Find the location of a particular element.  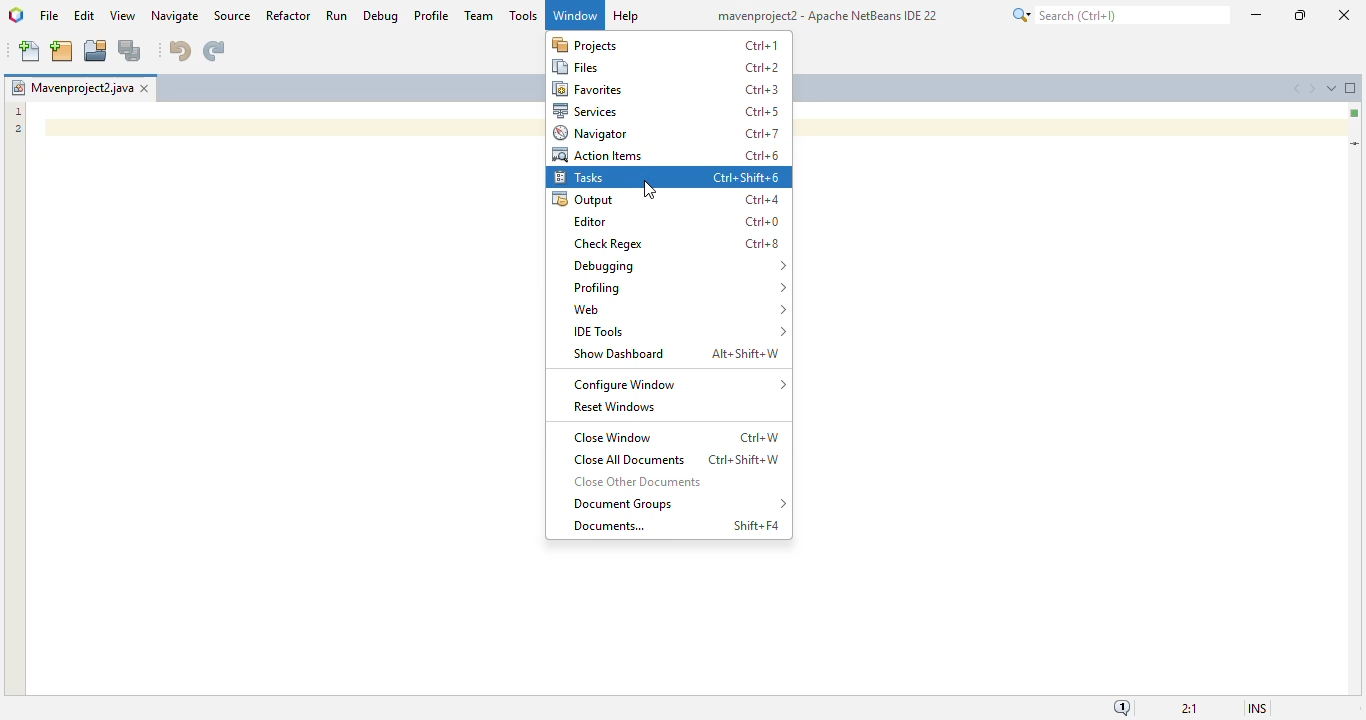

close all documents is located at coordinates (630, 459).